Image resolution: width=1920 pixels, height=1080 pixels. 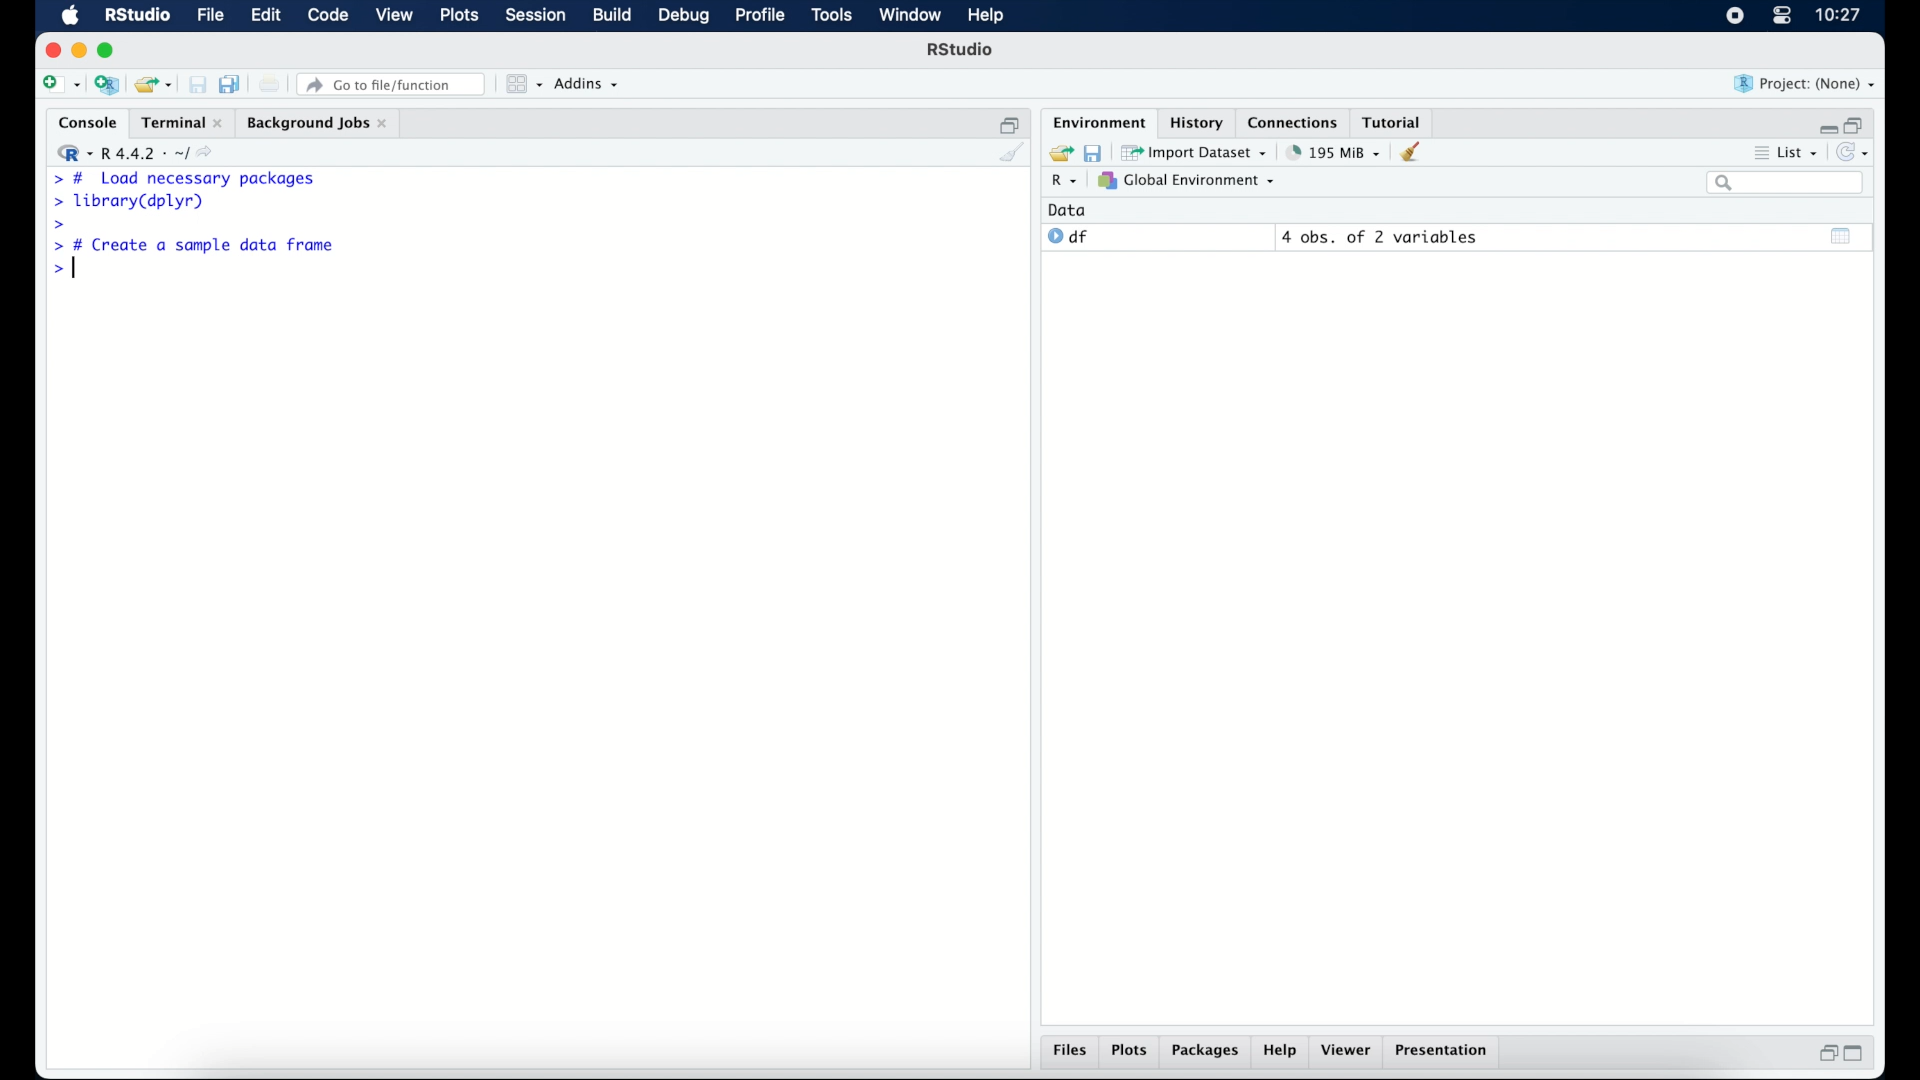 I want to click on 10.27, so click(x=1838, y=15).